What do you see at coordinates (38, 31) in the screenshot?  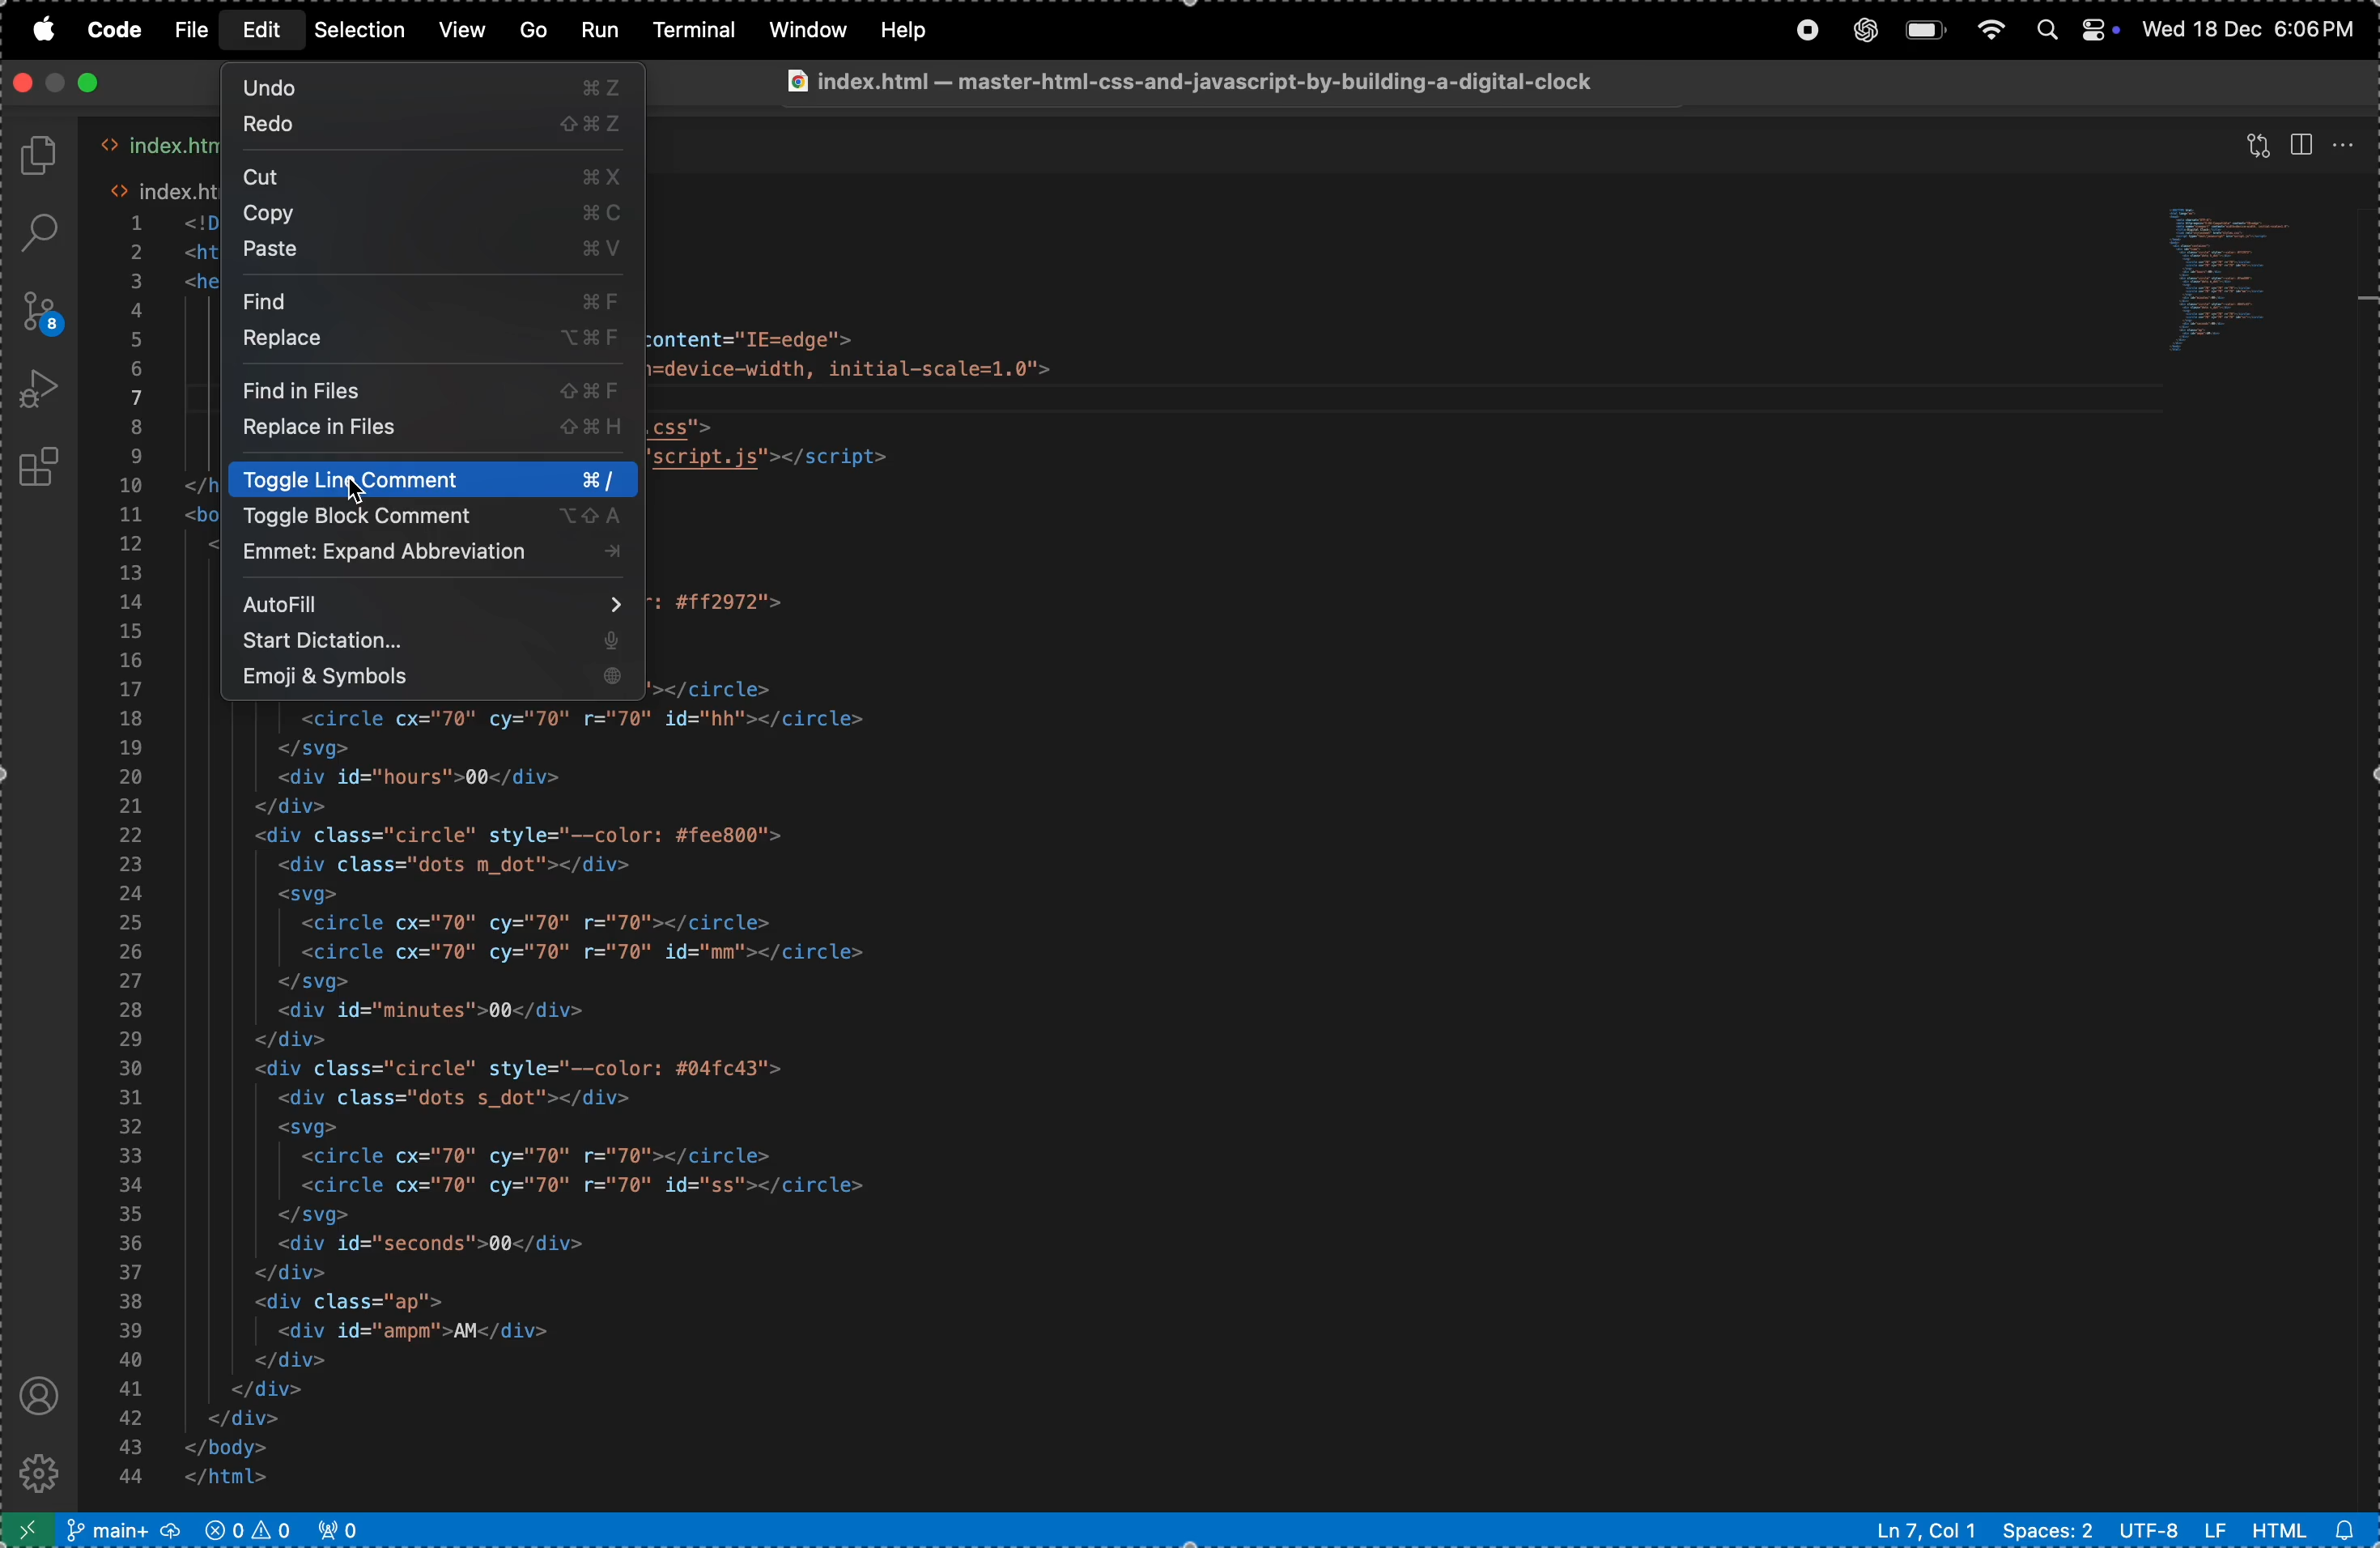 I see `apple menu` at bounding box center [38, 31].